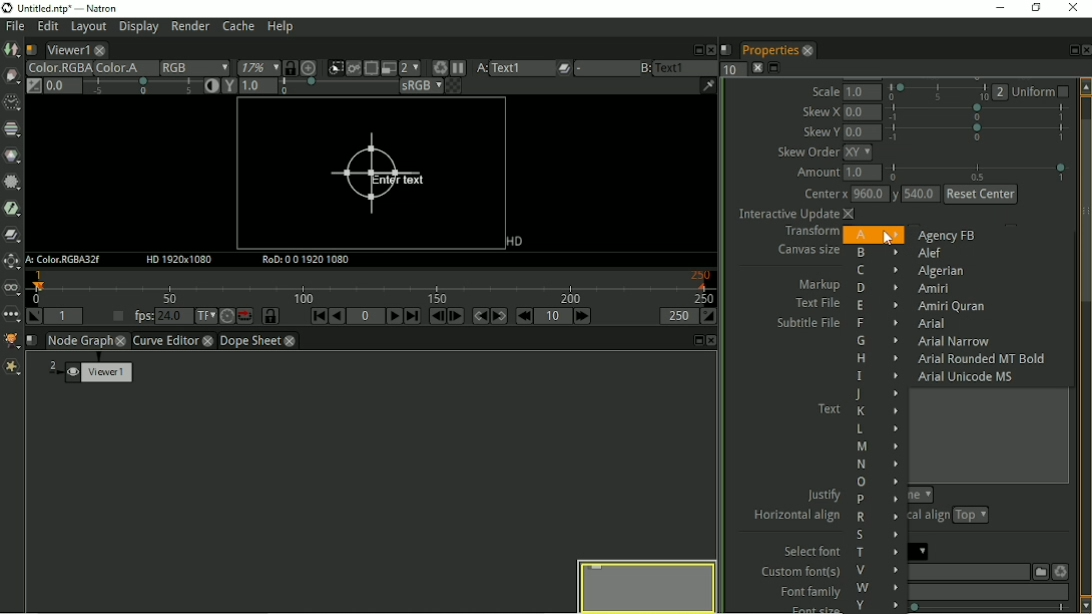 The width and height of the screenshot is (1092, 614). What do you see at coordinates (410, 68) in the screenshot?
I see `Proxy mode` at bounding box center [410, 68].